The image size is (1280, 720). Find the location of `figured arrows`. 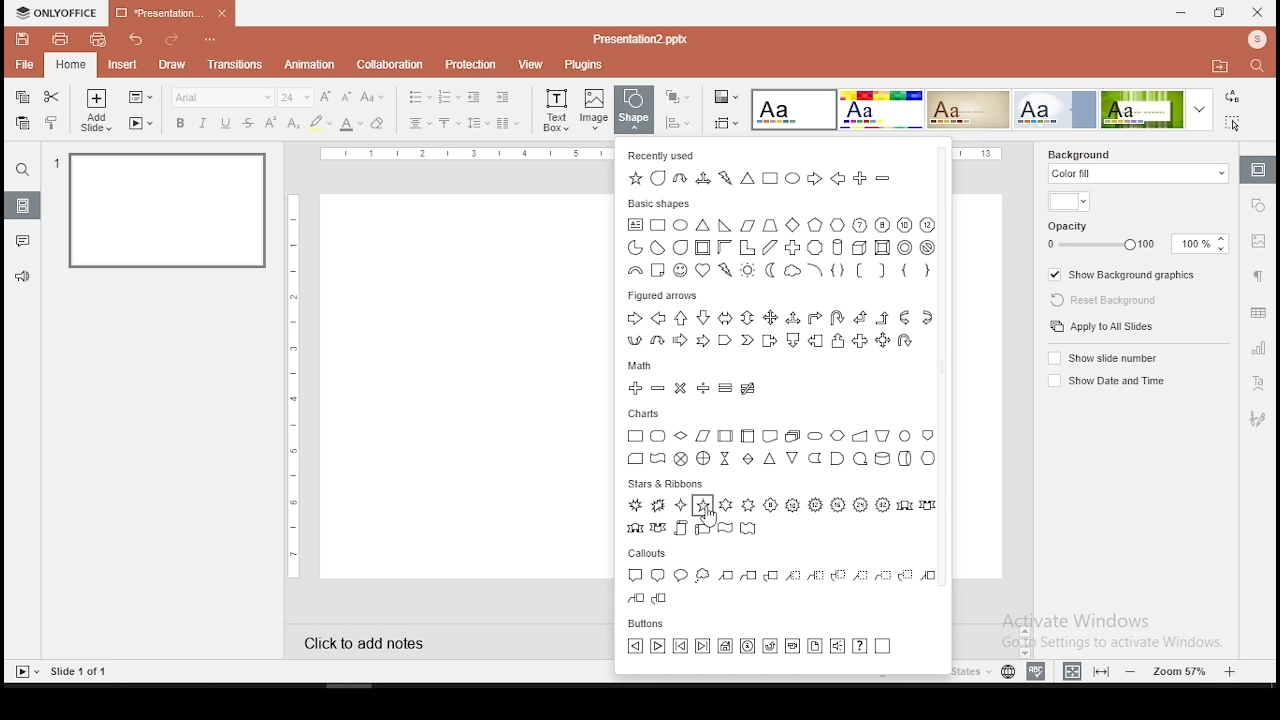

figured arrows is located at coordinates (782, 328).